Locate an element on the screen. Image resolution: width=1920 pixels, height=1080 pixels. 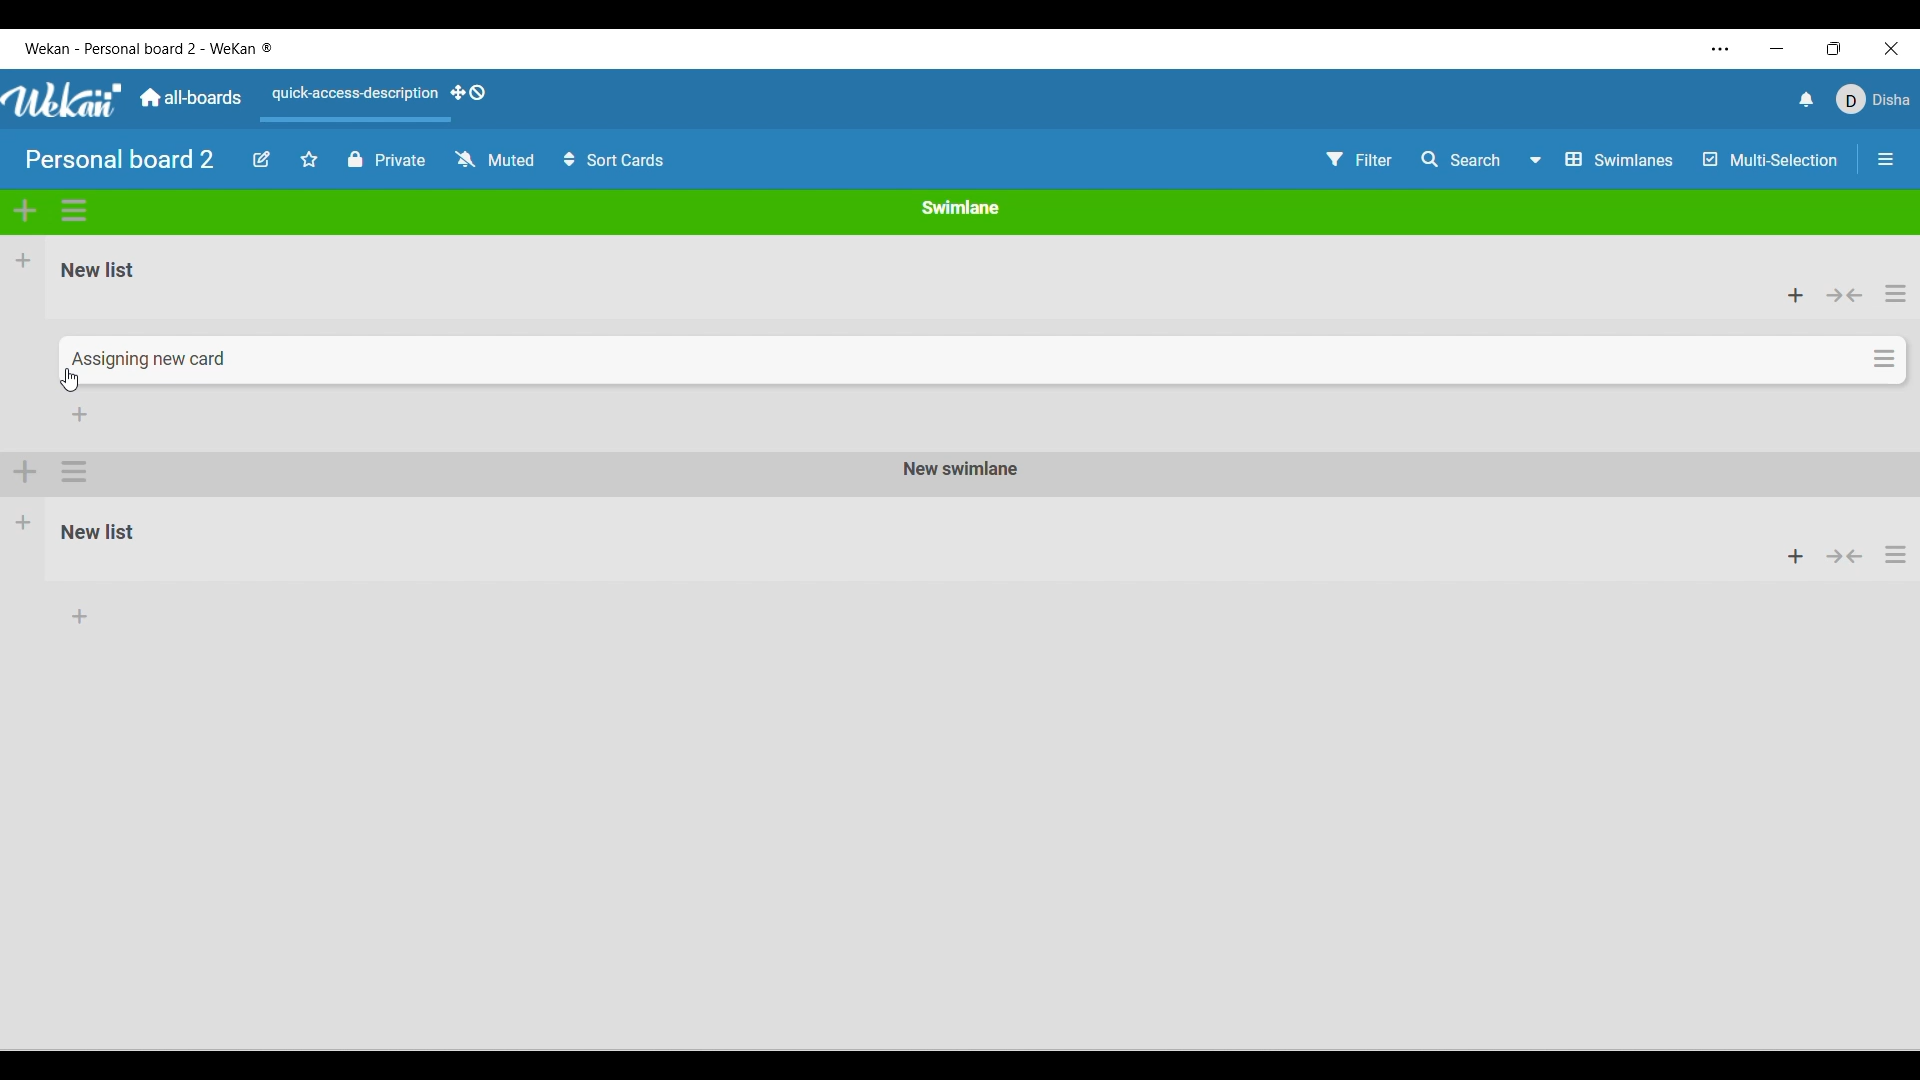
Filter is located at coordinates (1360, 159).